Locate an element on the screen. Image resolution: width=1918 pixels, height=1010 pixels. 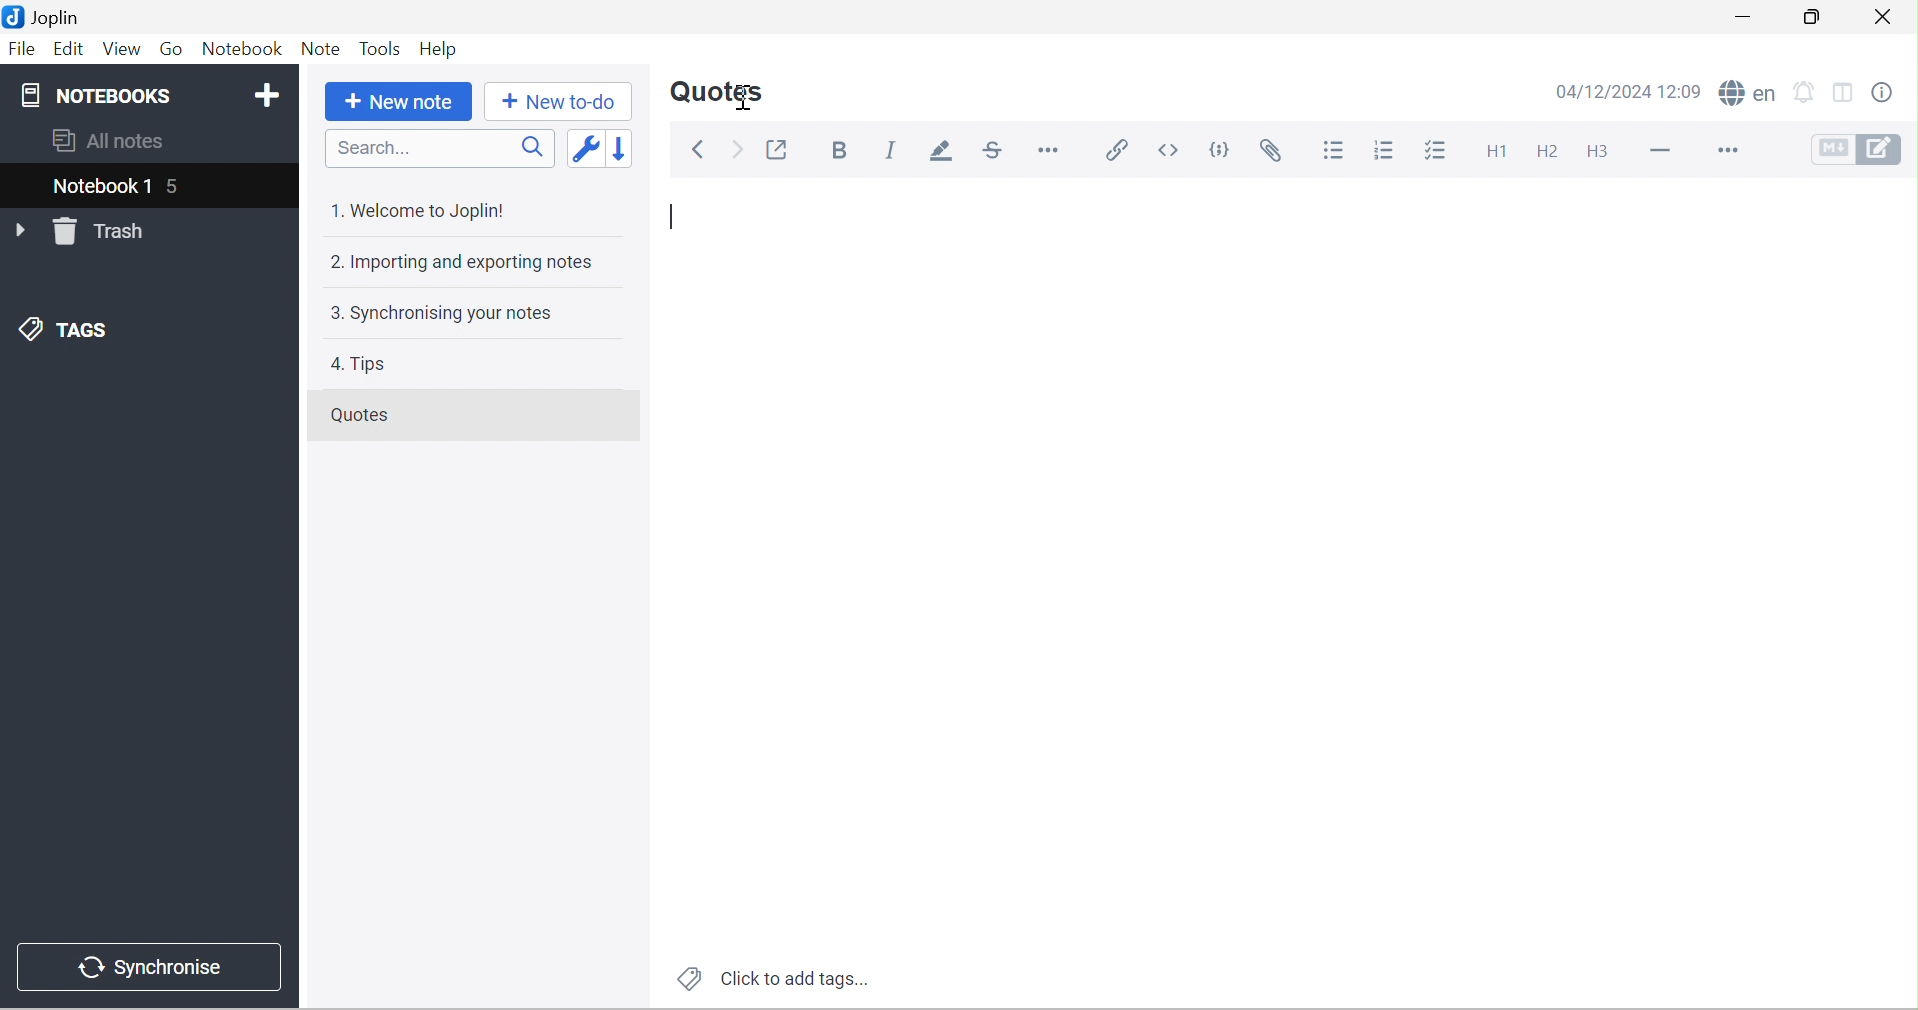
04/12/2024 12:09 is located at coordinates (1629, 91).